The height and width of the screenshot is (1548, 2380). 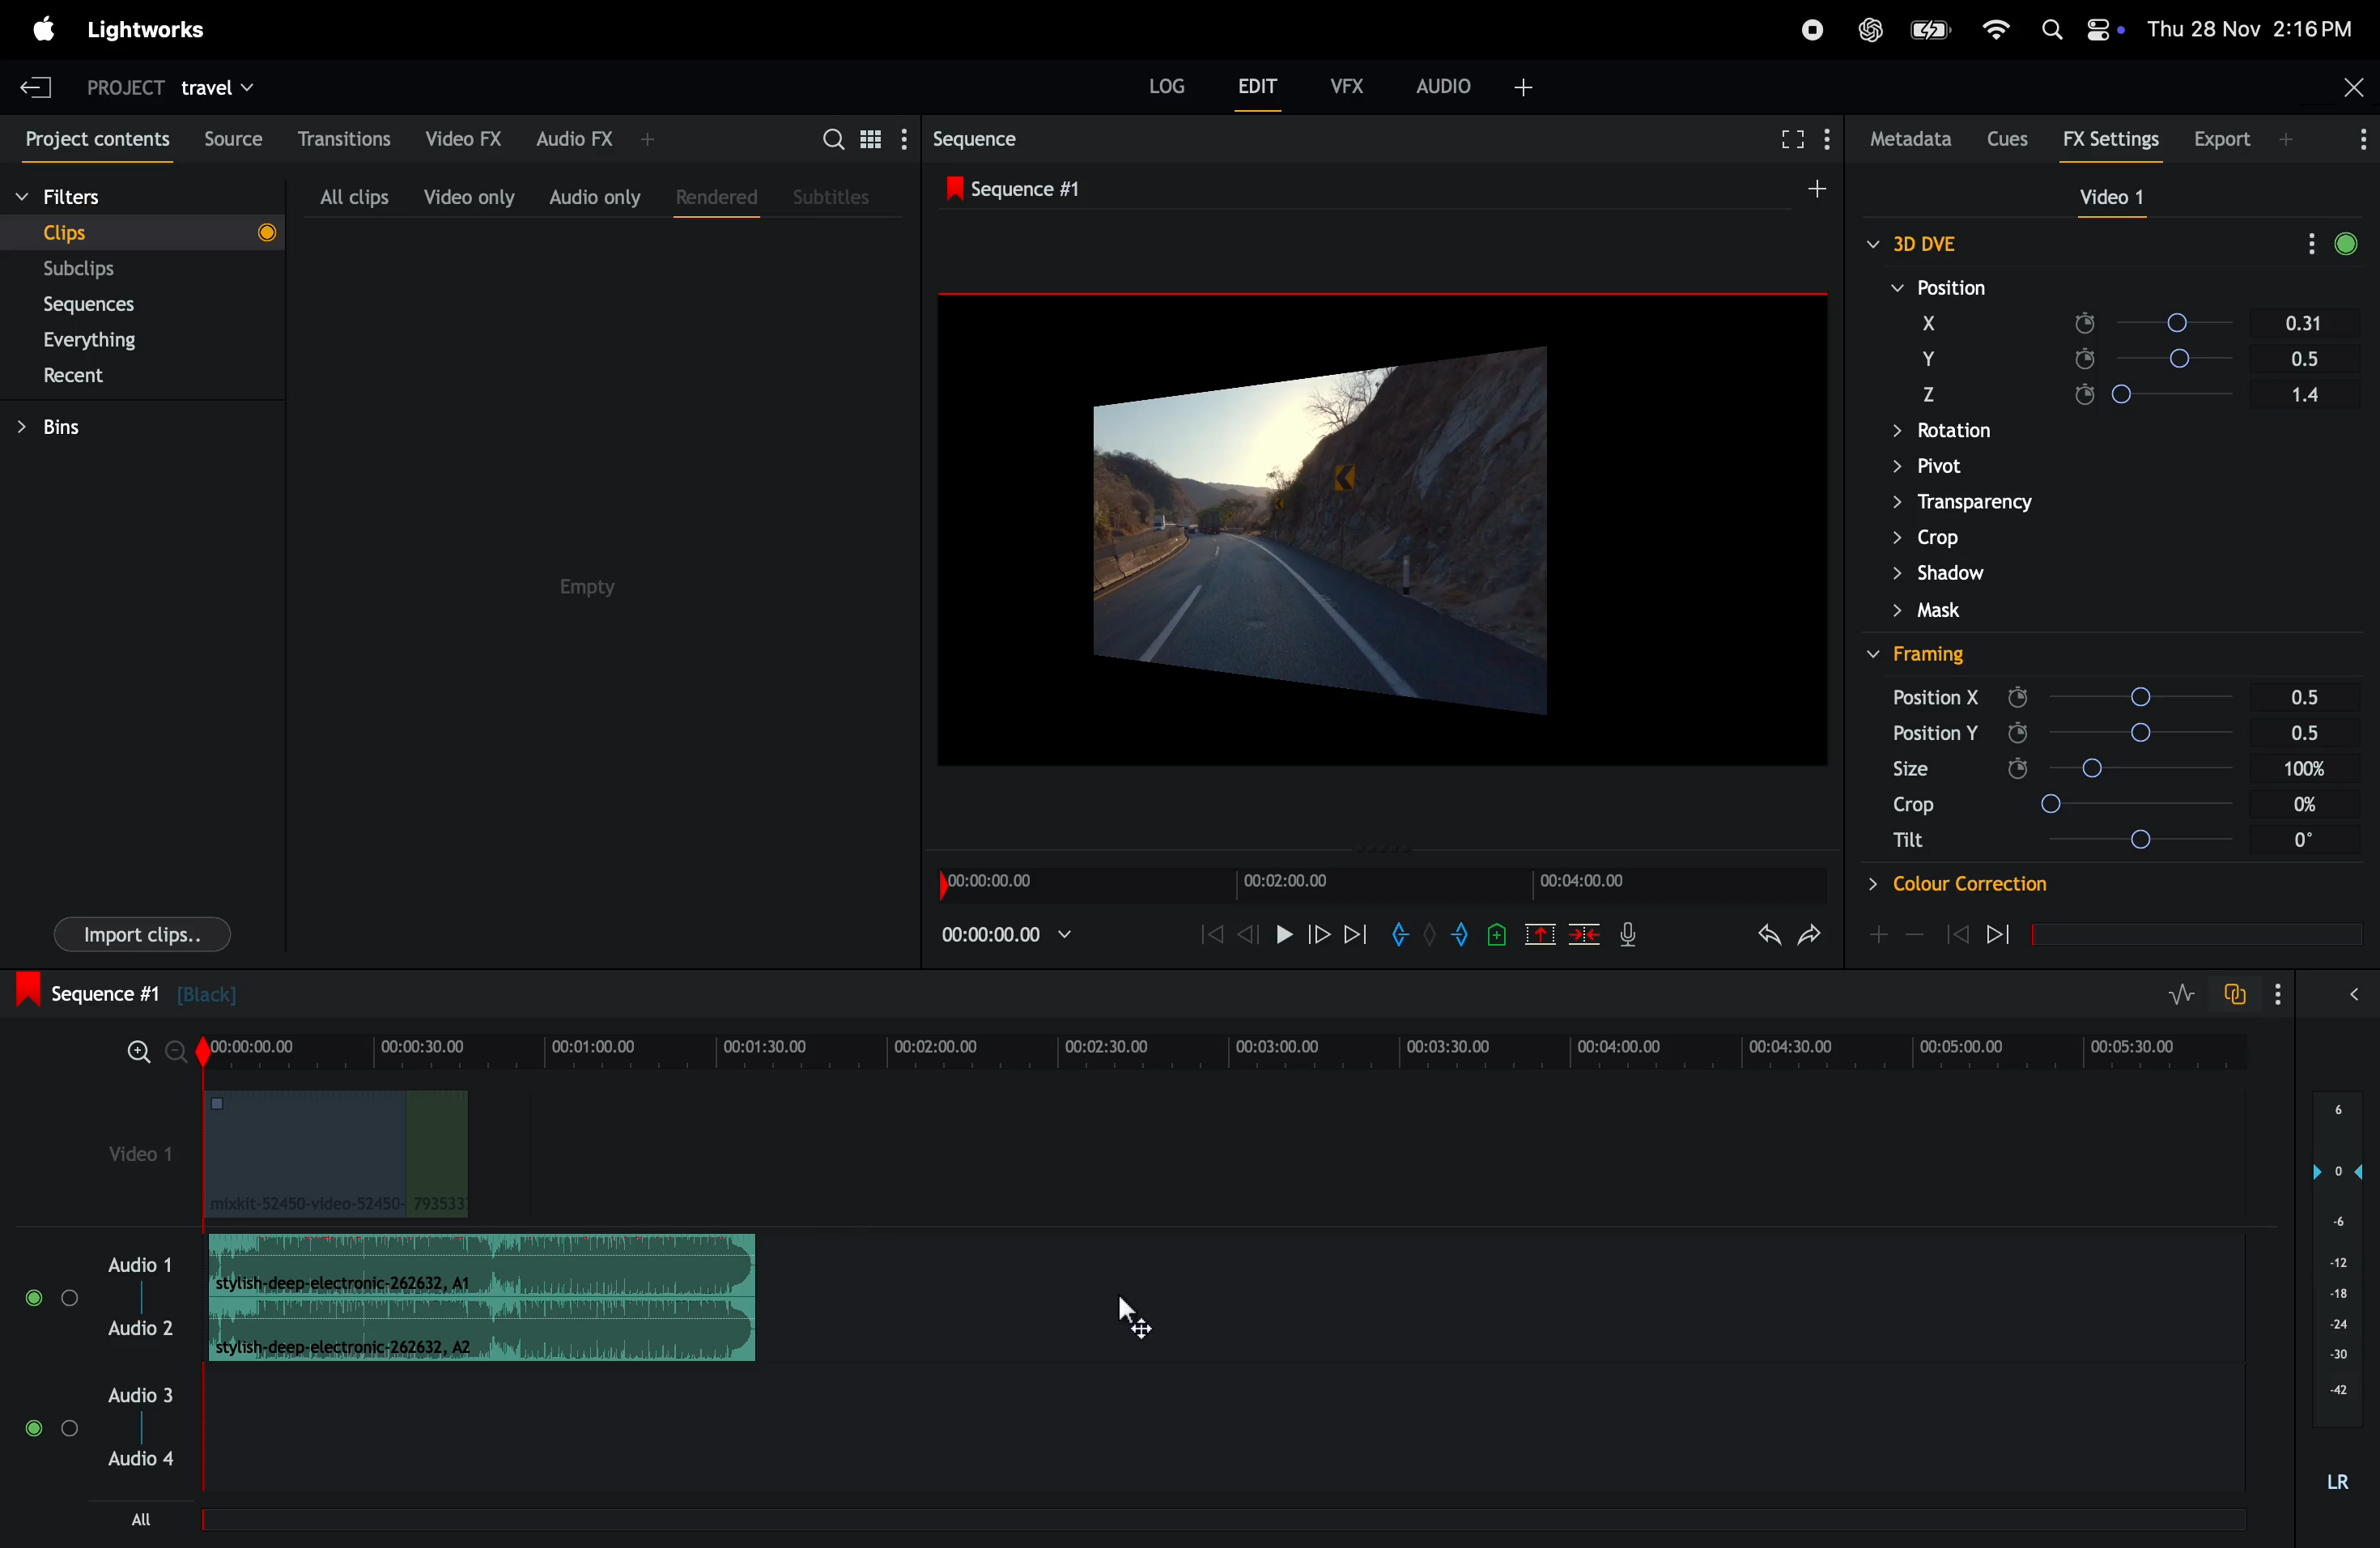 I want to click on , so click(x=1914, y=804).